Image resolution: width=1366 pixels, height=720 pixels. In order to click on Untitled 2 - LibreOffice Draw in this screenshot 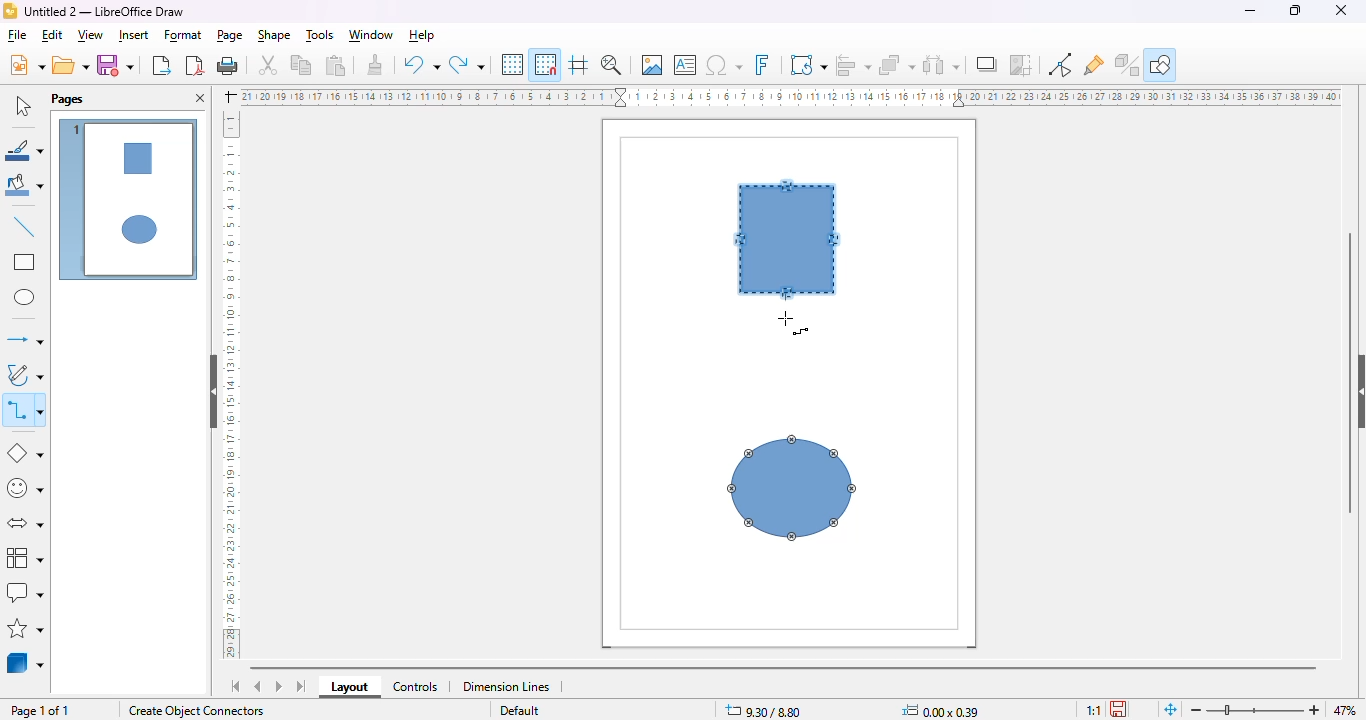, I will do `click(105, 11)`.